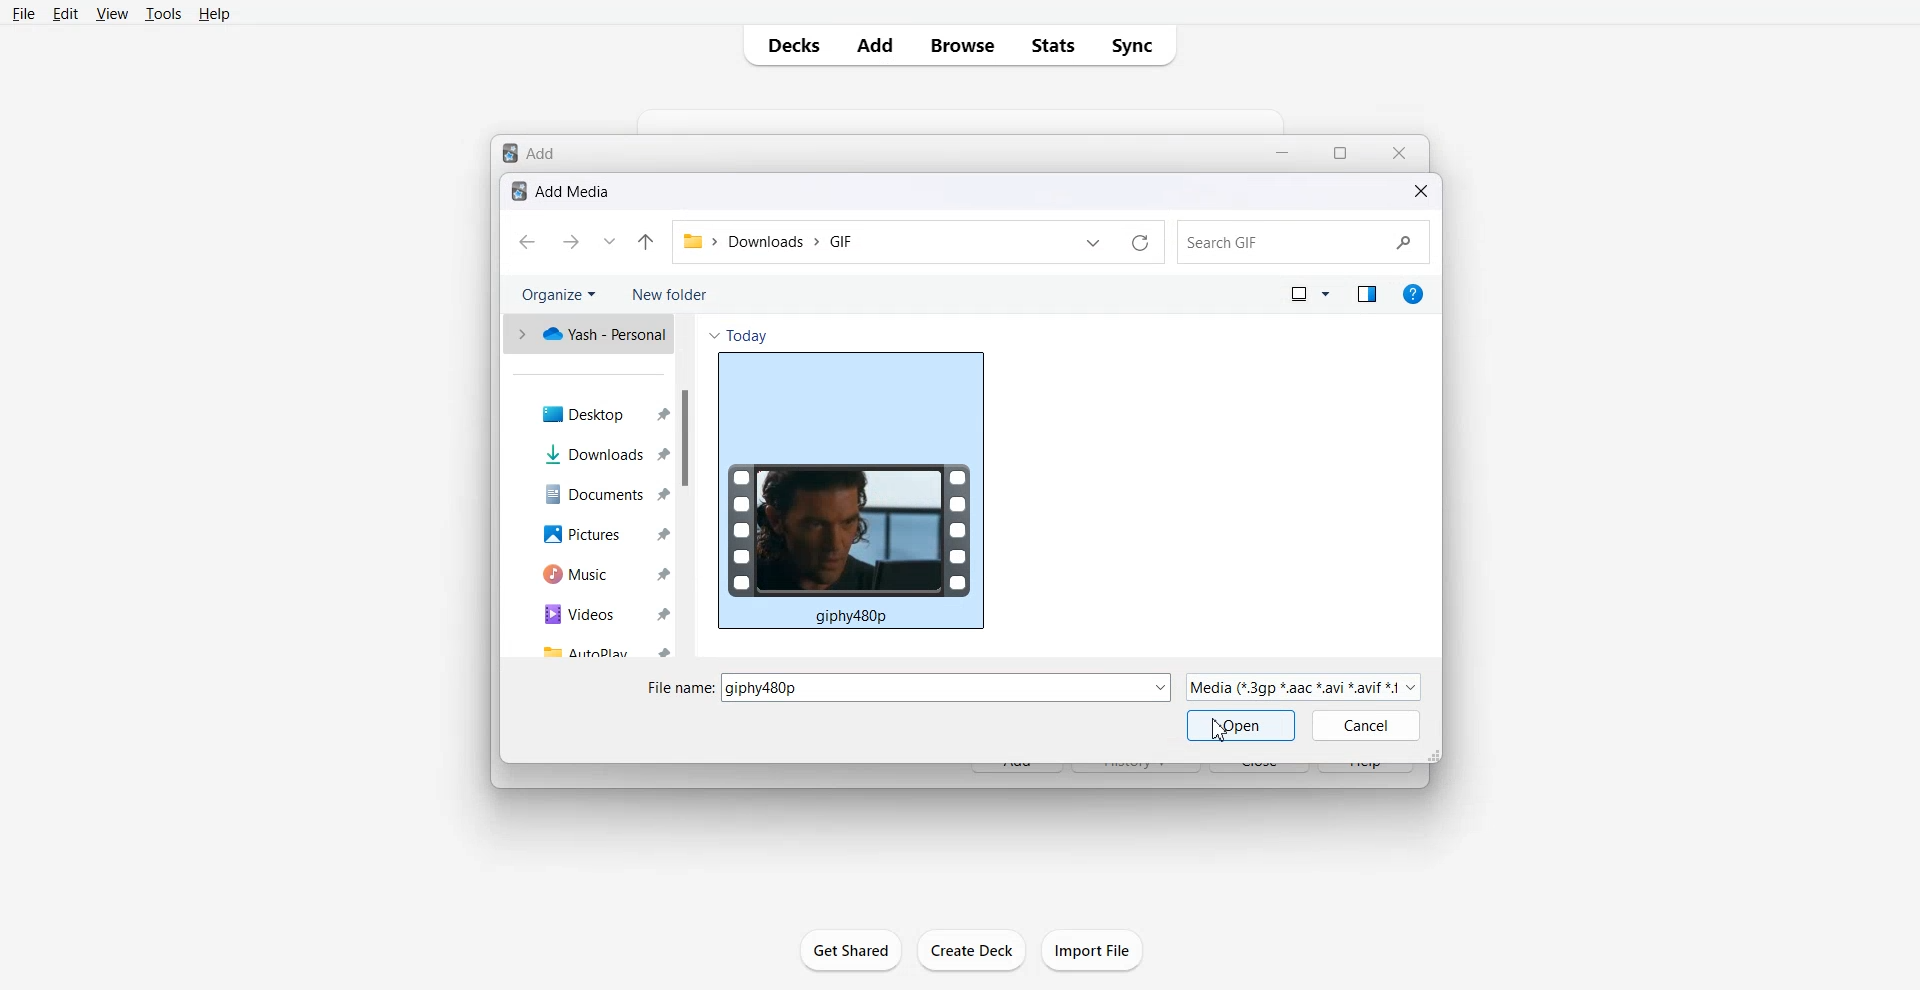 The width and height of the screenshot is (1920, 990). I want to click on Vertical scroll bar, so click(684, 484).